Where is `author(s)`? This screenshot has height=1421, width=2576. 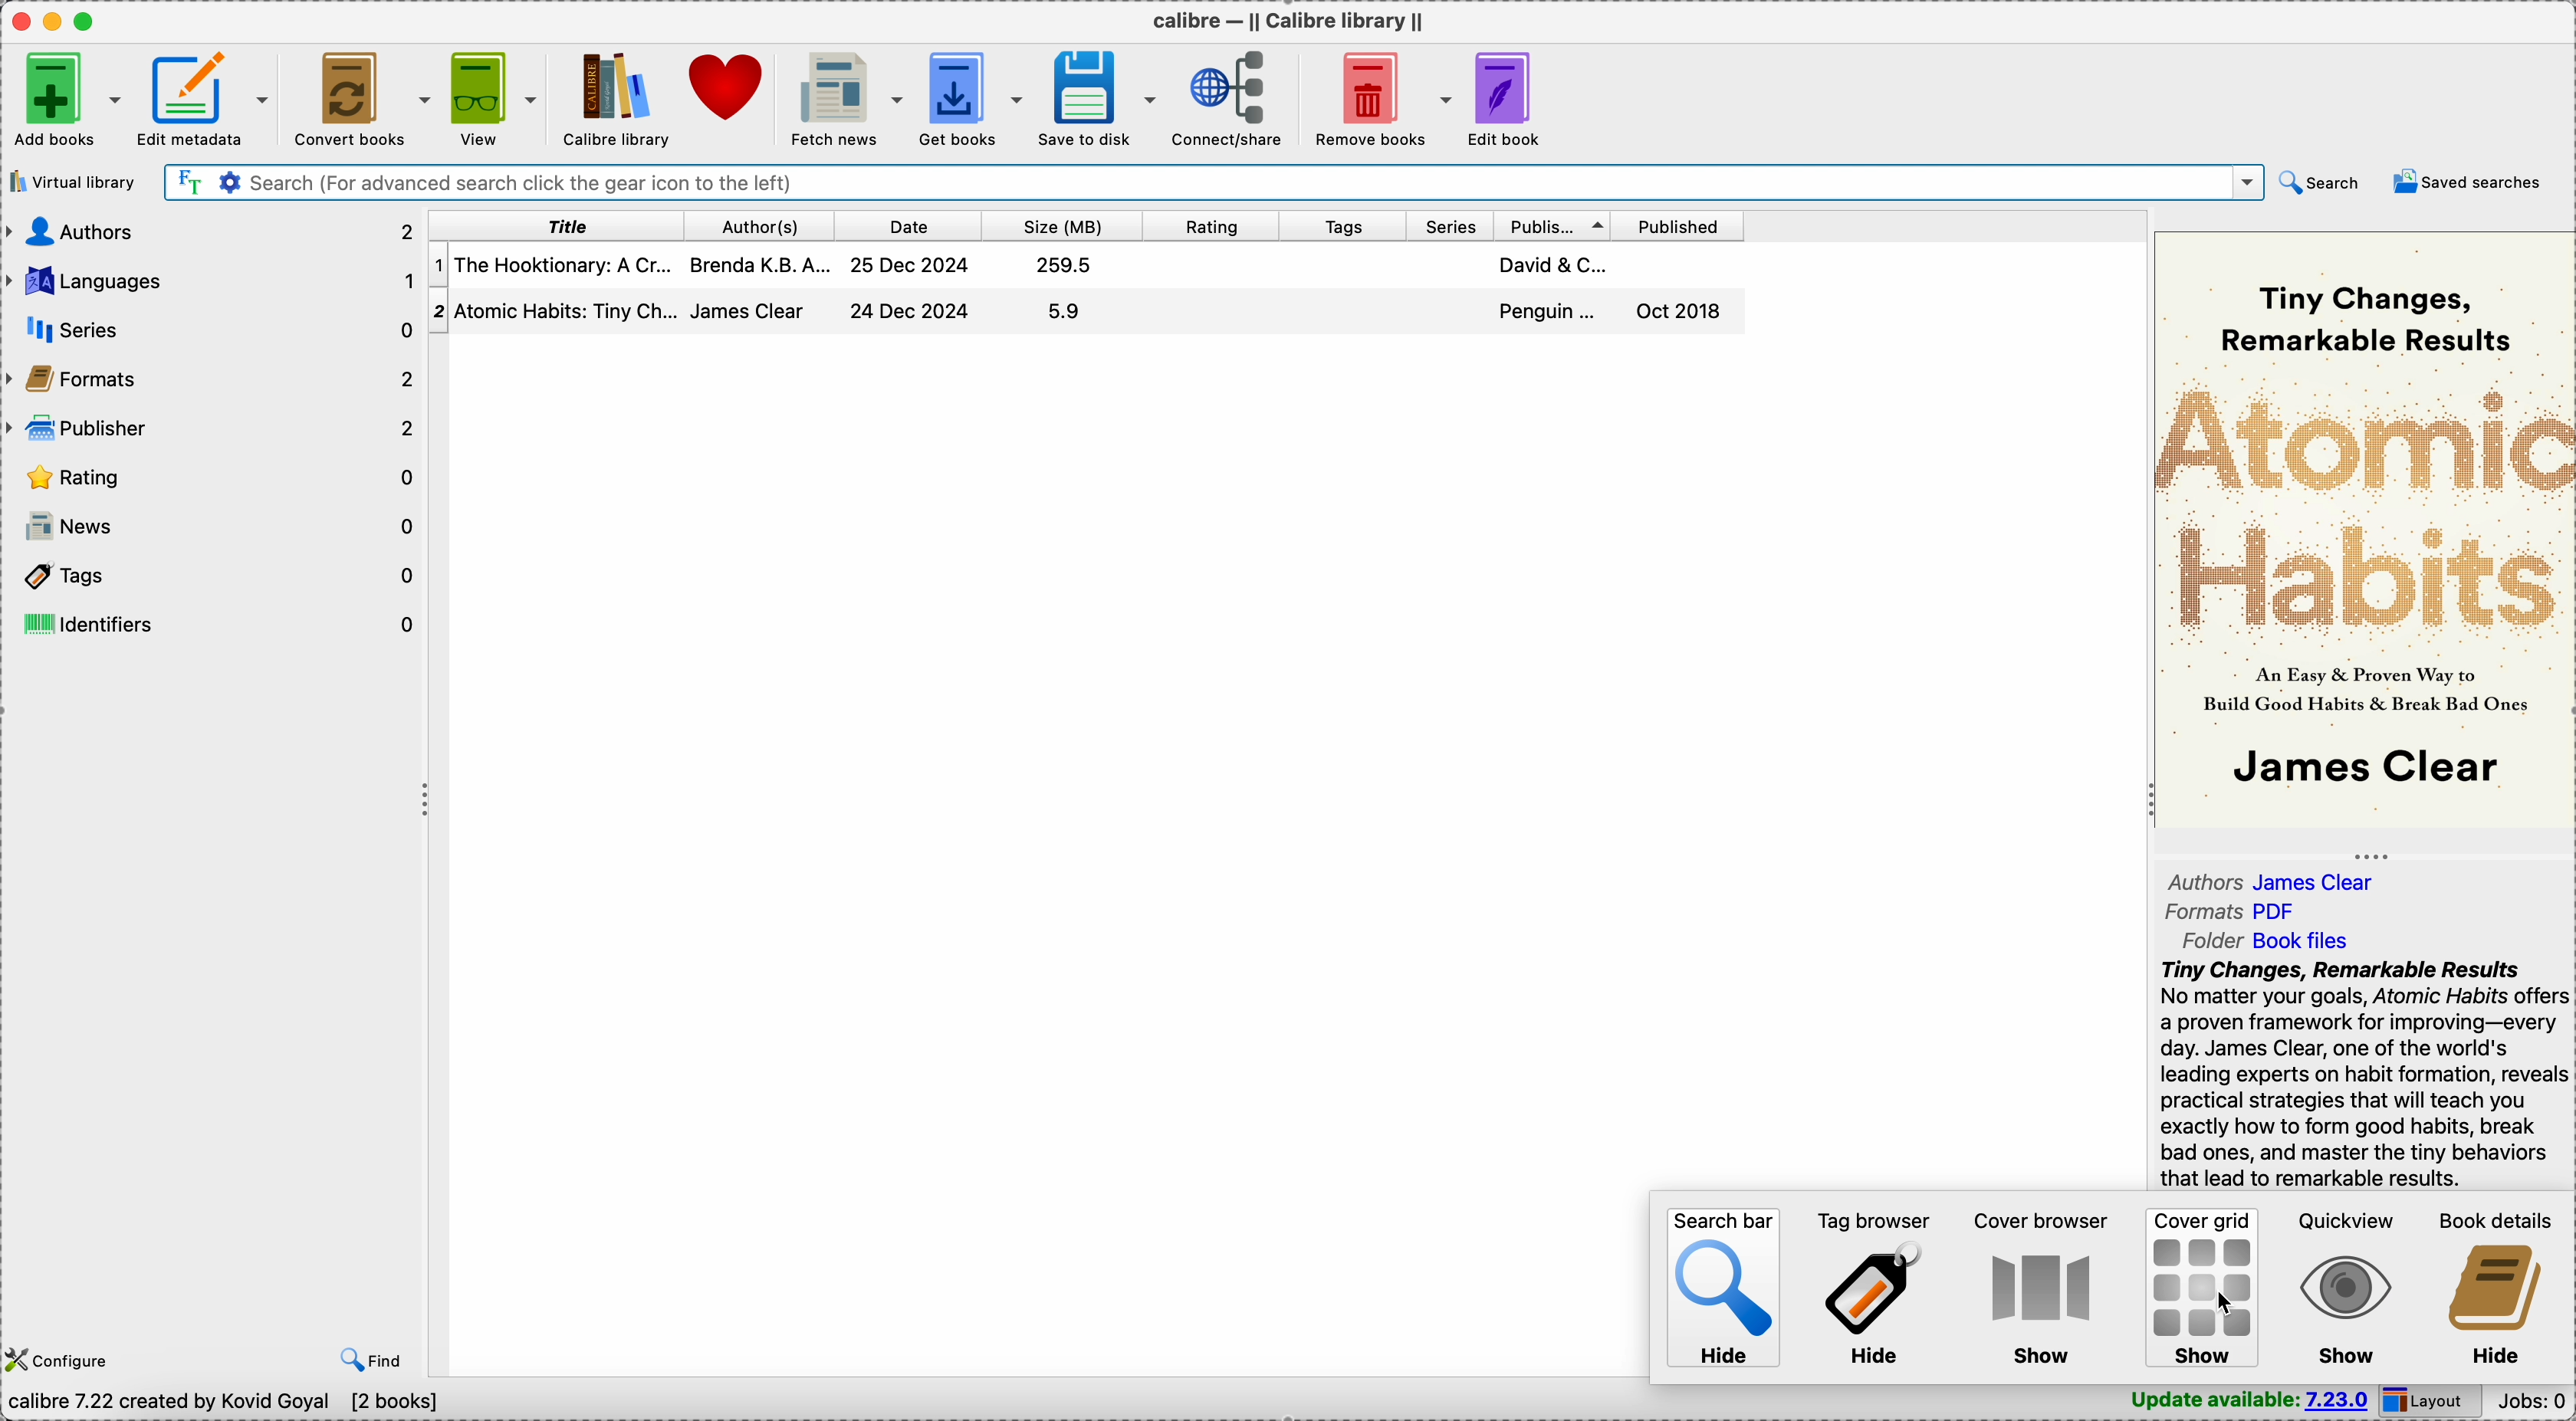
author(s) is located at coordinates (760, 227).